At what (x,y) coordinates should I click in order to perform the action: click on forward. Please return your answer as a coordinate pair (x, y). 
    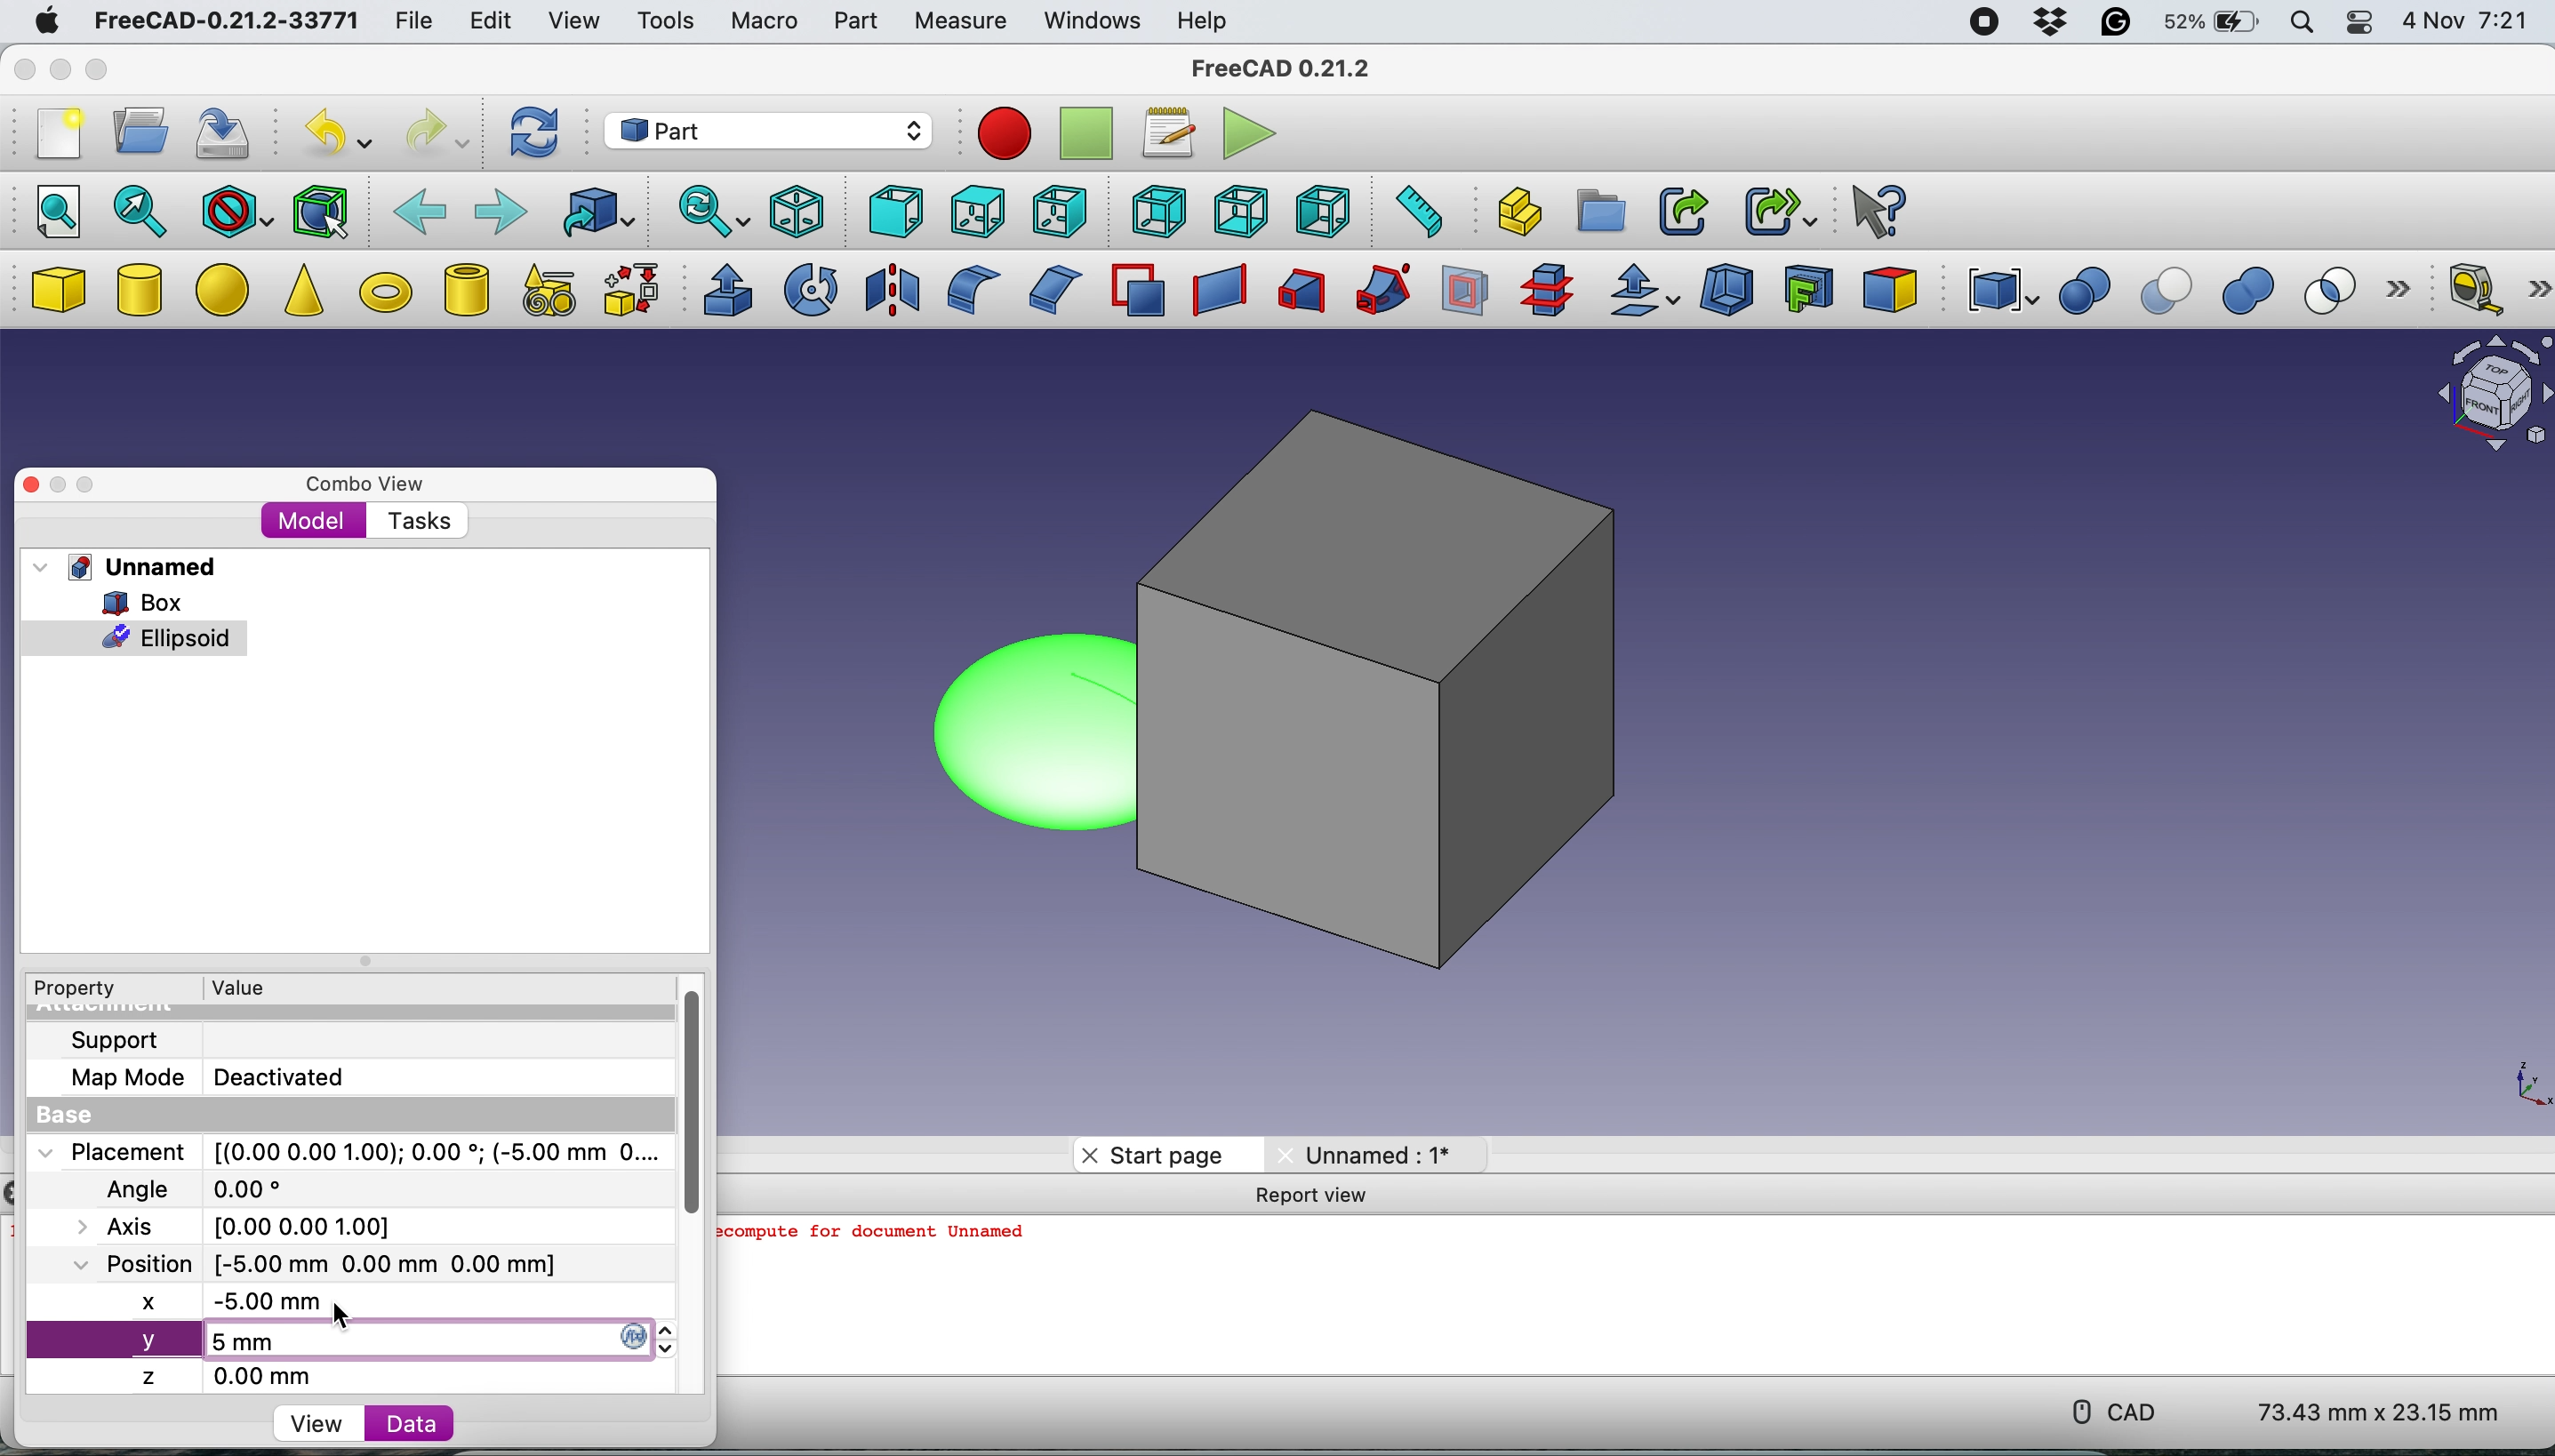
    Looking at the image, I should click on (498, 209).